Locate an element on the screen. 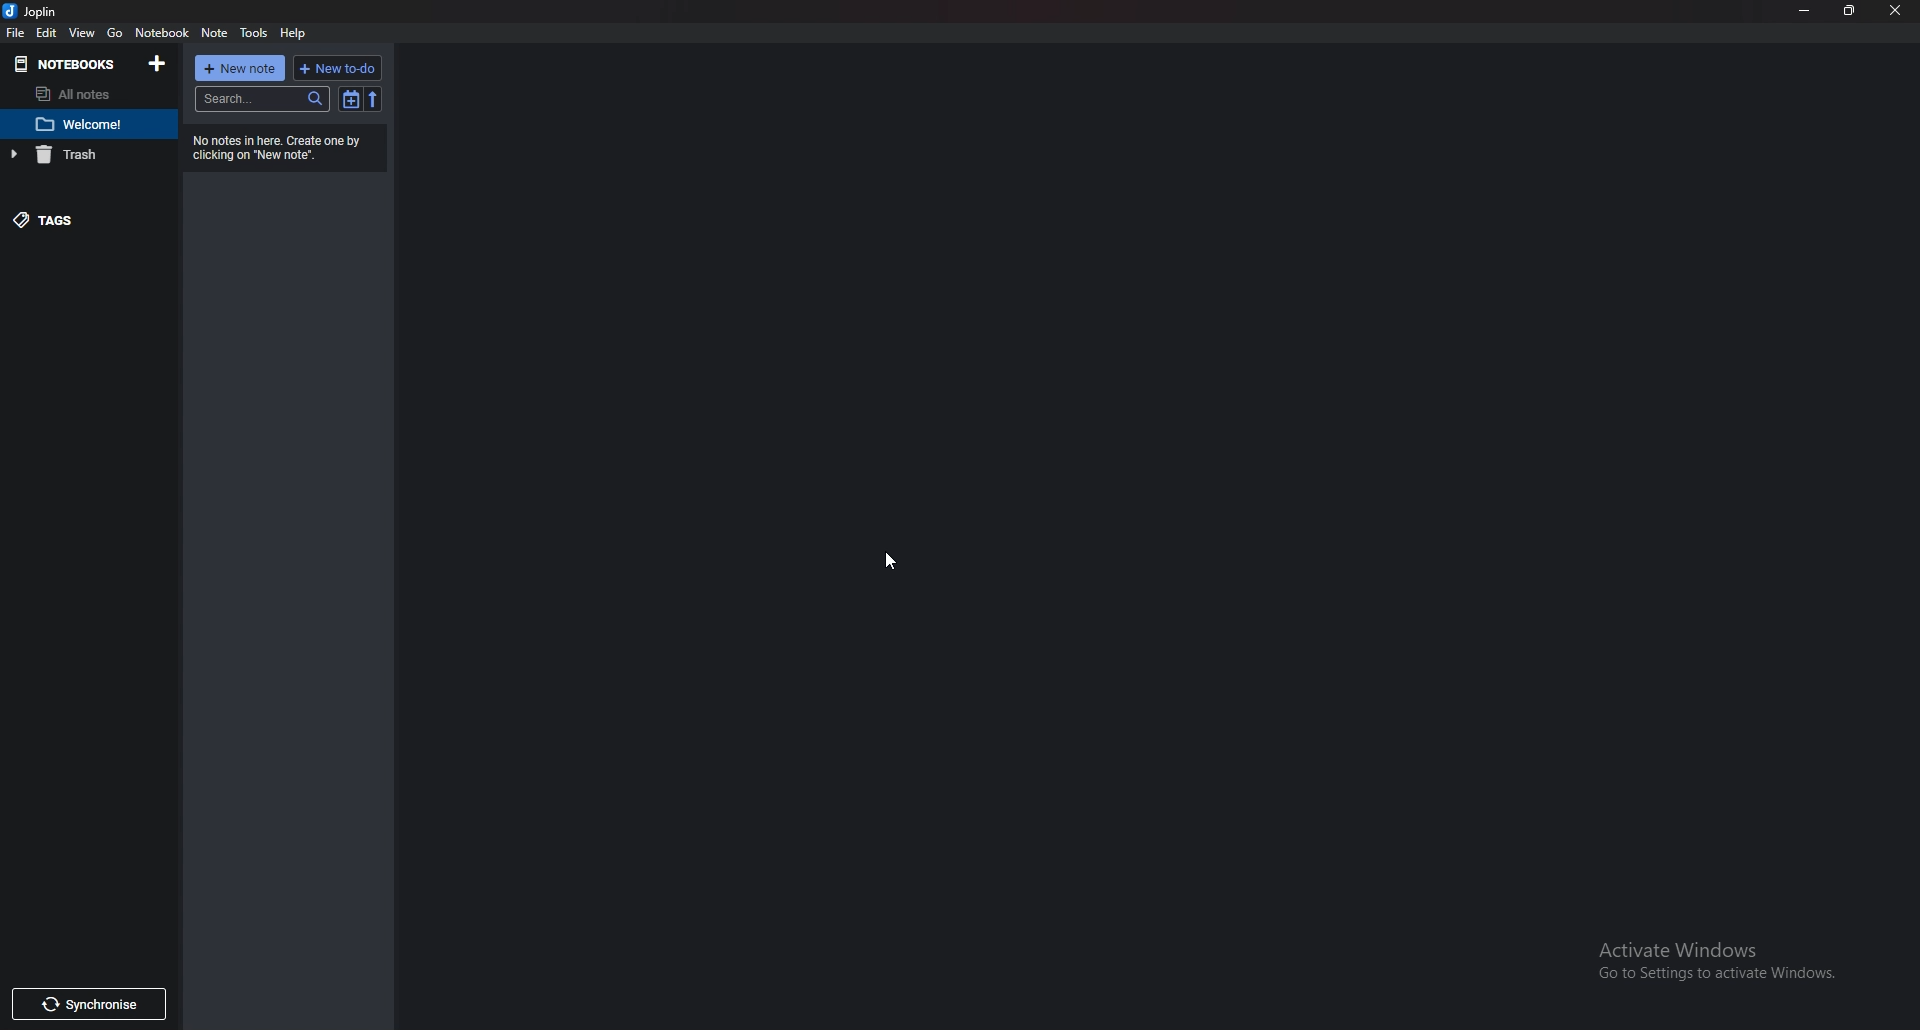  Tools is located at coordinates (254, 32).